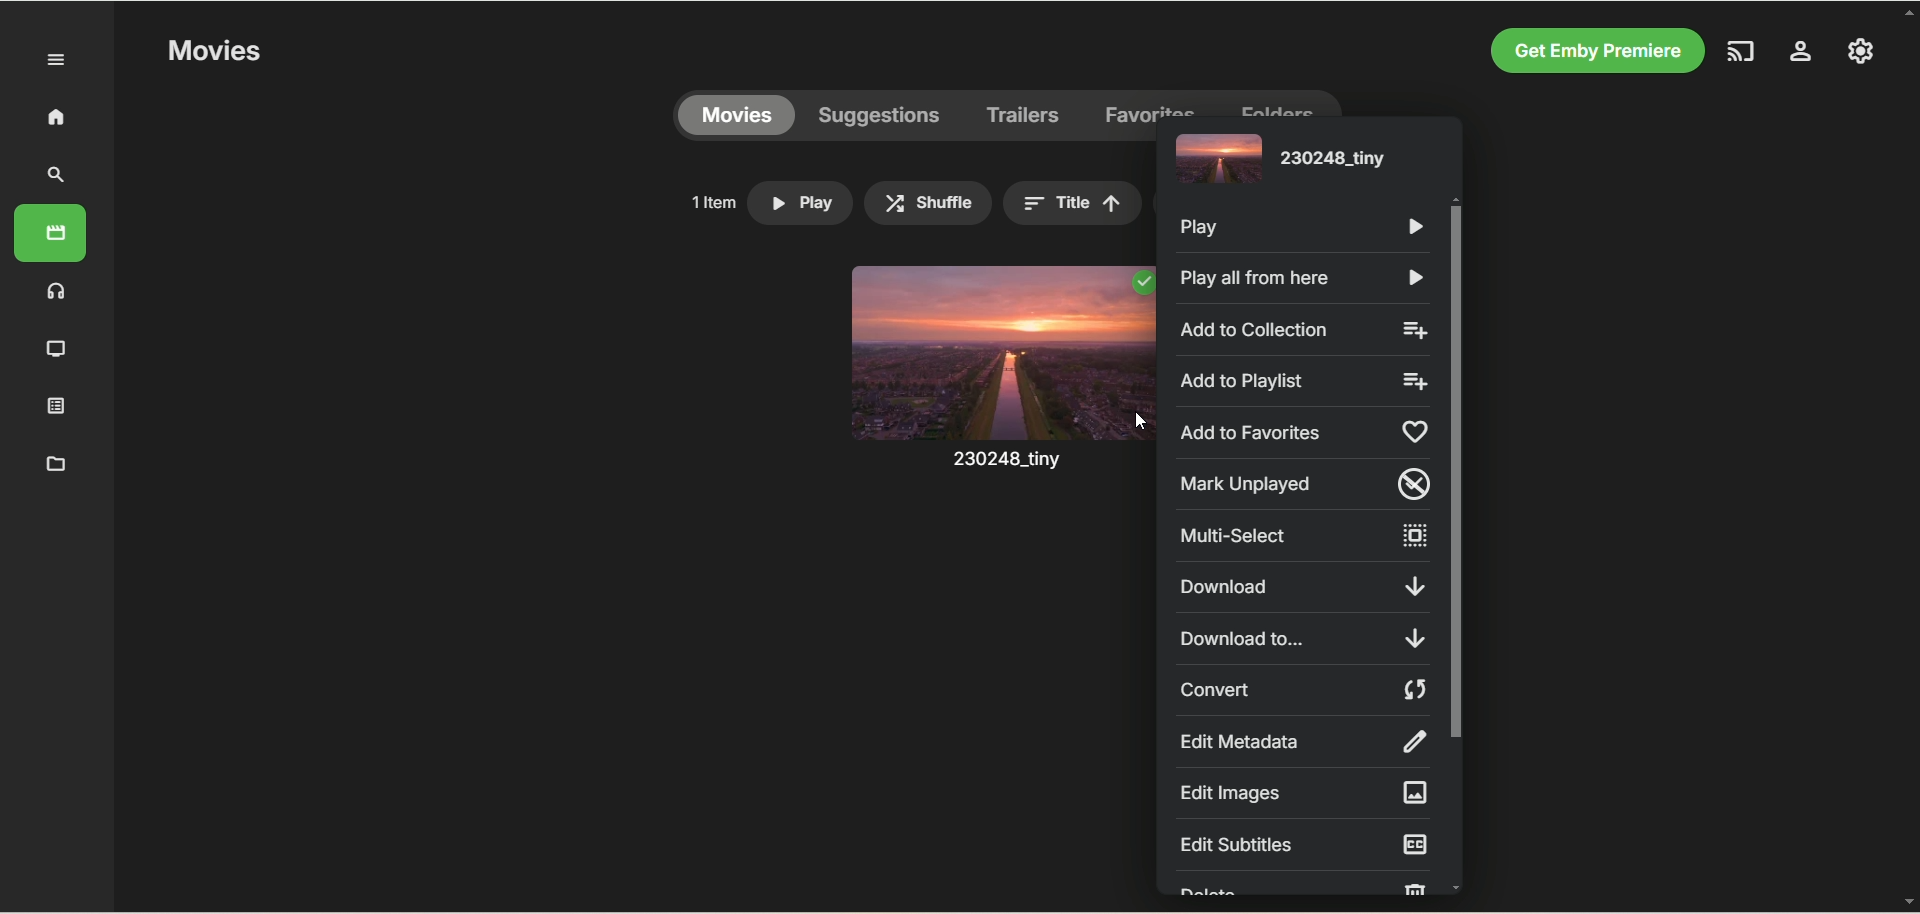  I want to click on music, so click(57, 290).